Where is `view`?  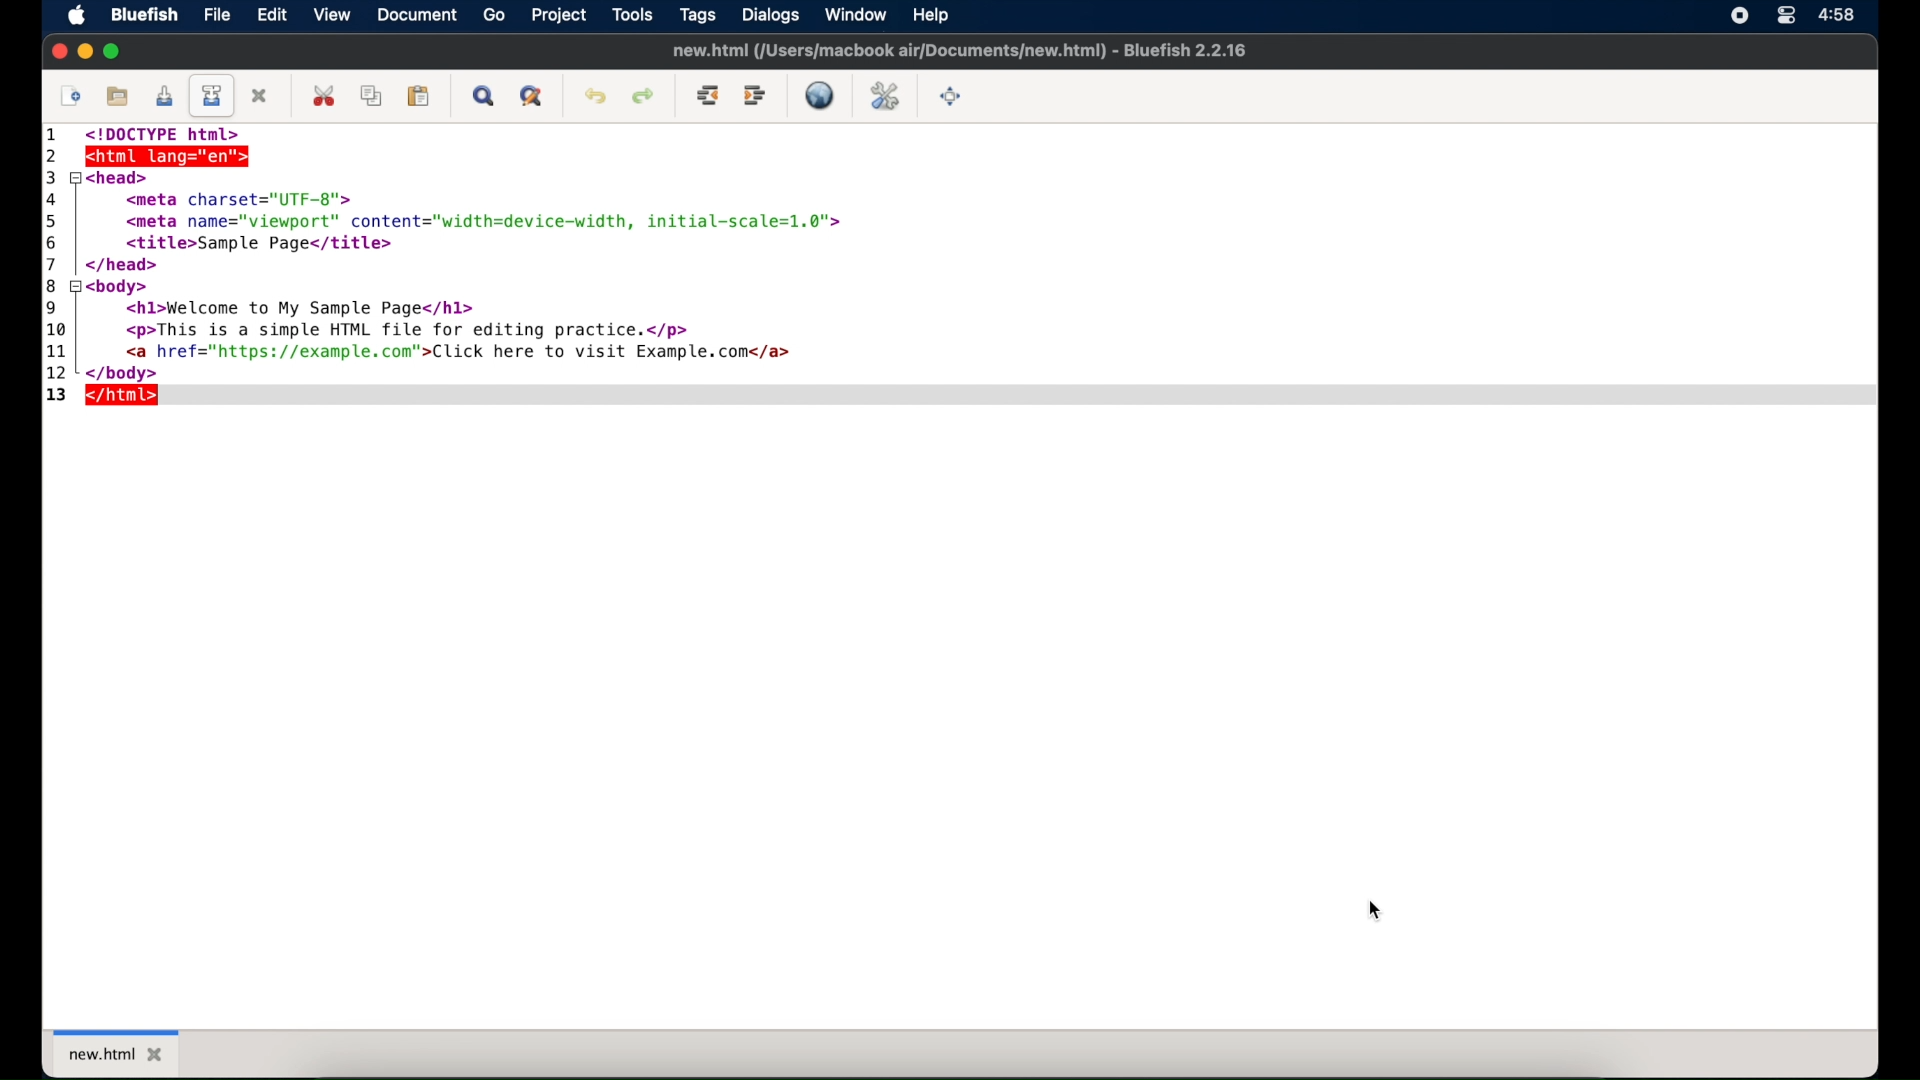 view is located at coordinates (334, 16).